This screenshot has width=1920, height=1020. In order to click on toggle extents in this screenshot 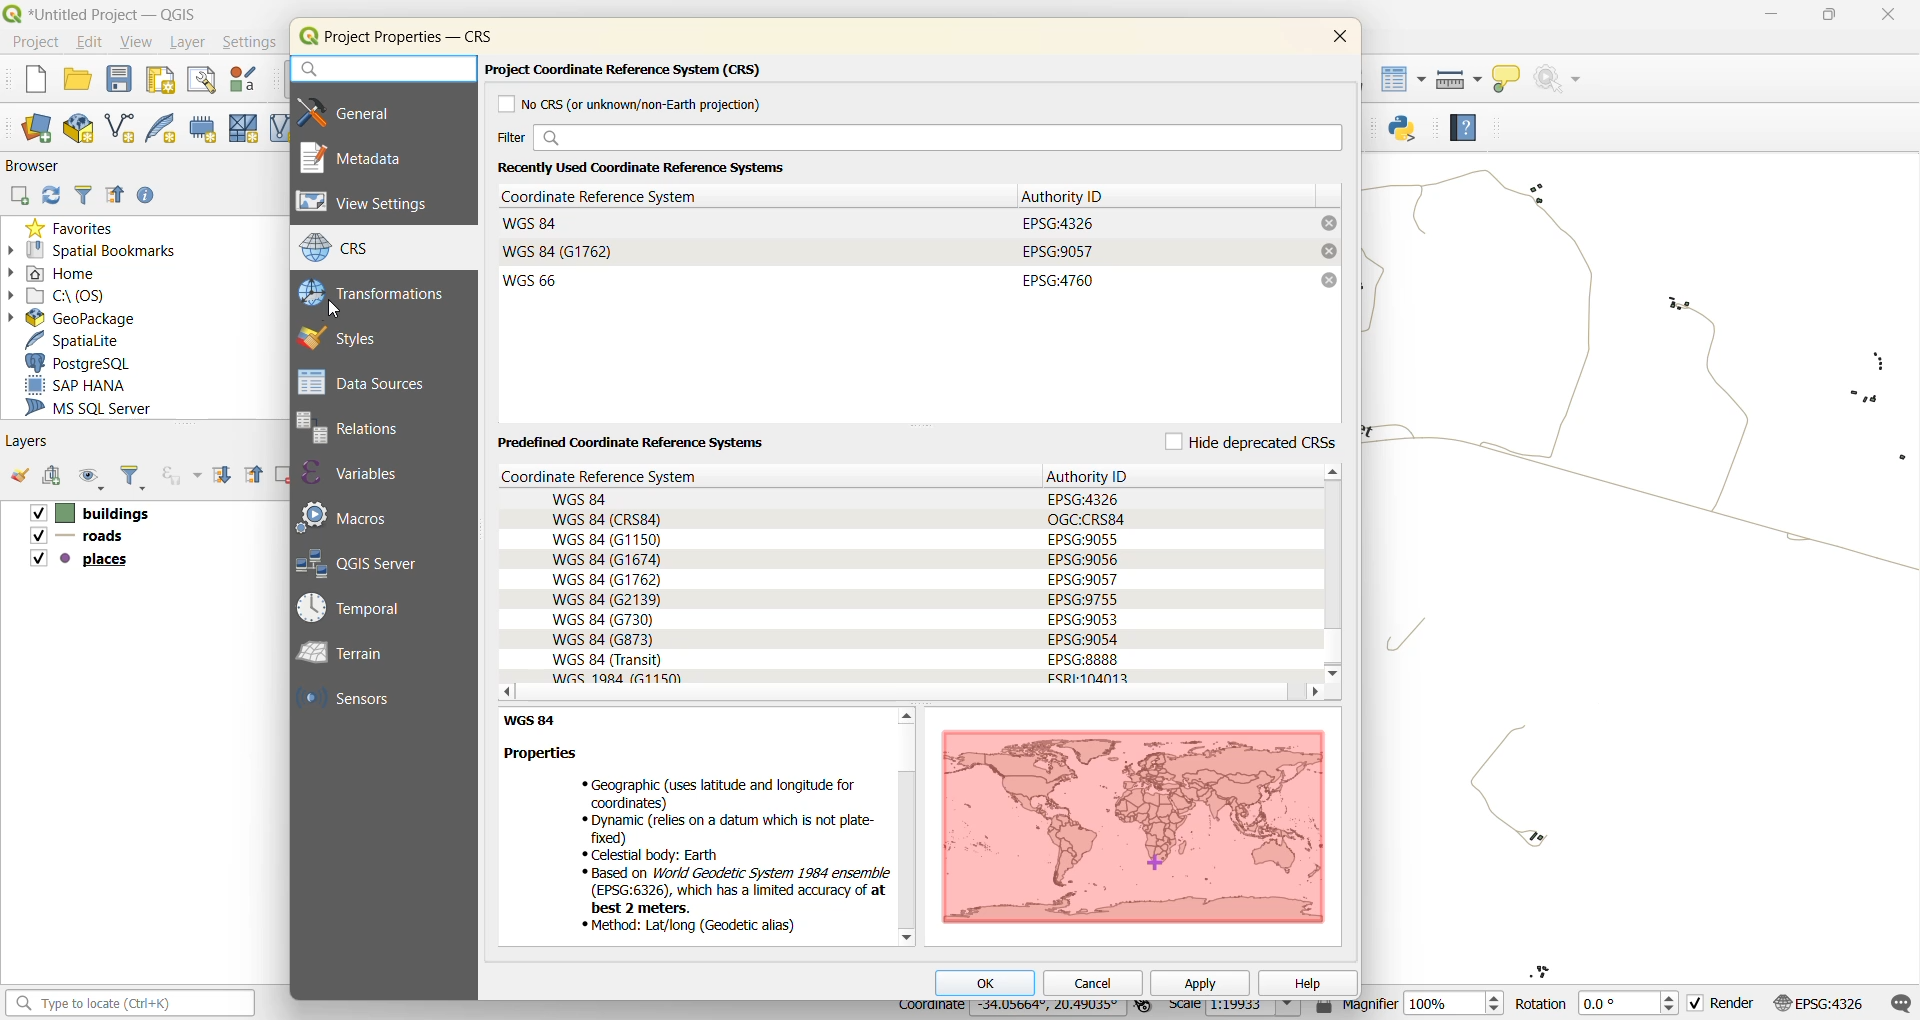, I will do `click(1146, 1009)`.